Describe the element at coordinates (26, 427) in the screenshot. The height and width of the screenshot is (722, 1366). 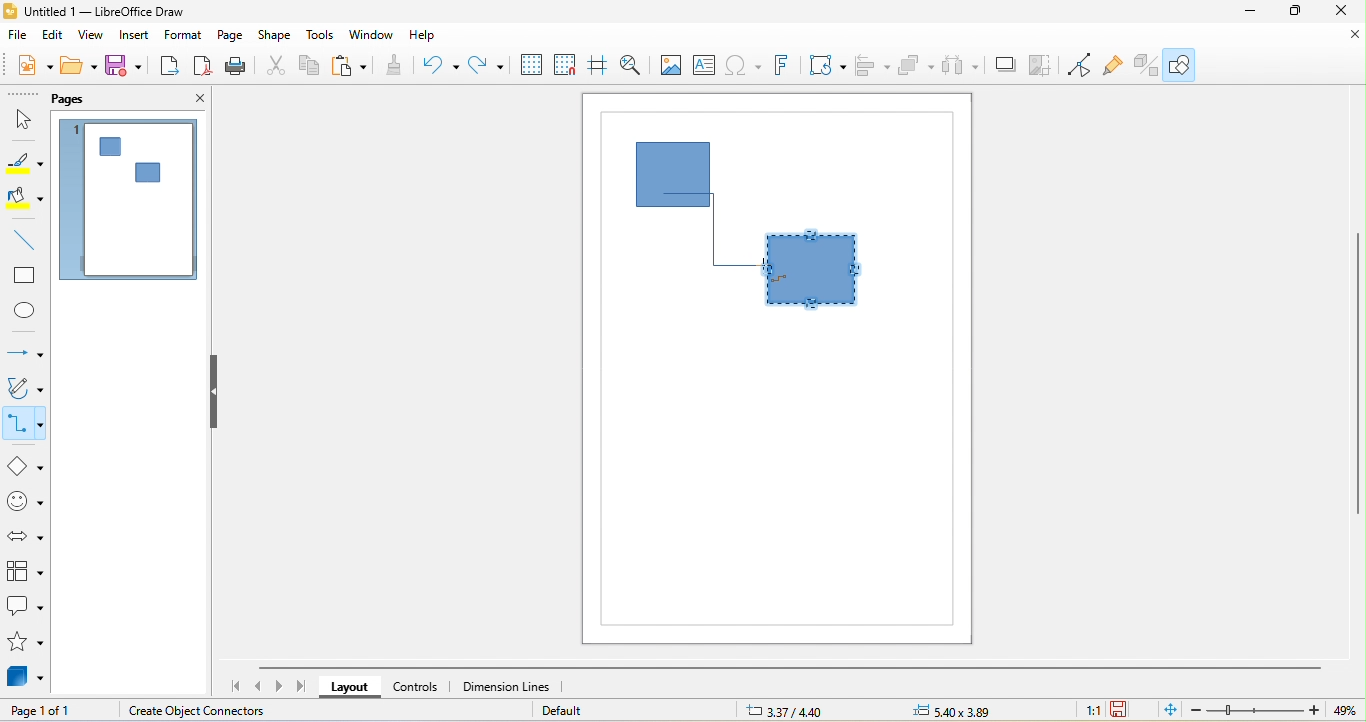
I see `connectors` at that location.